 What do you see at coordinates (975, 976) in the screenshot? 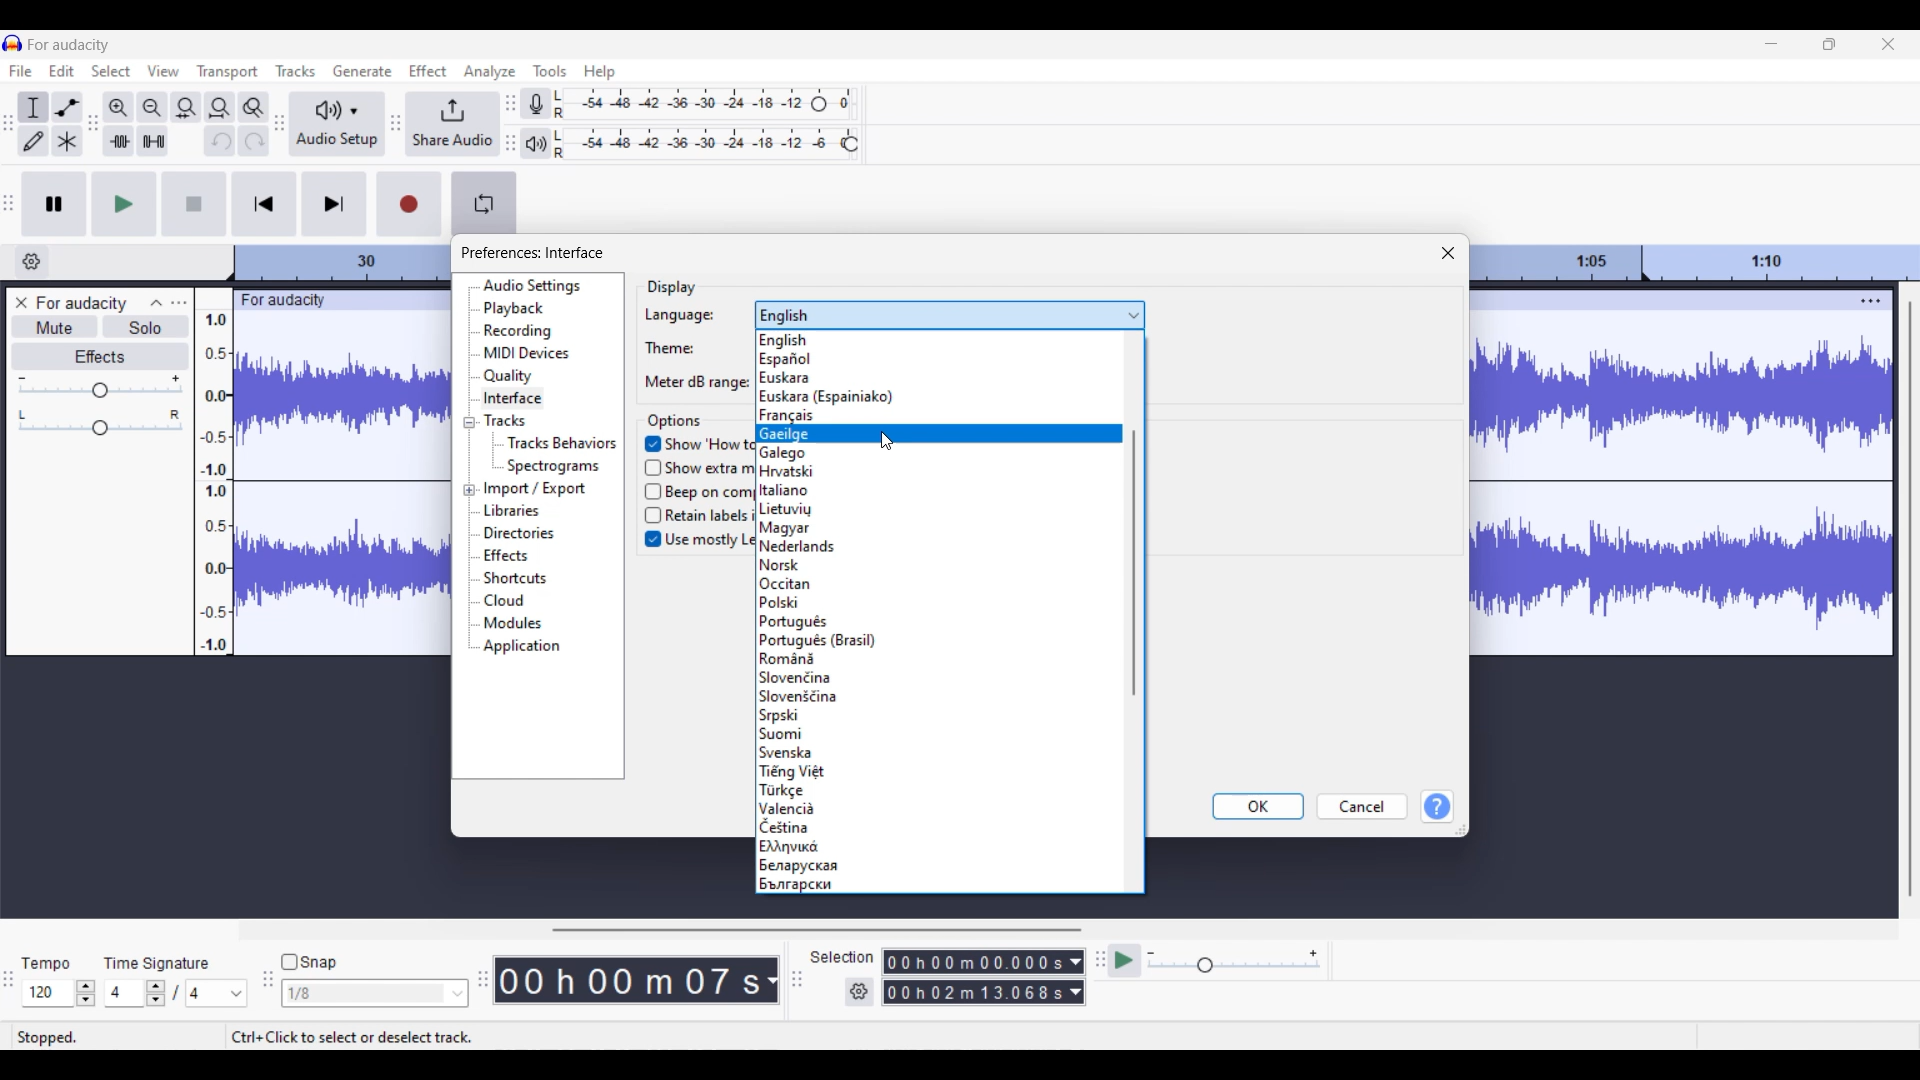
I see `0 0 h 0 0 m 0 0 0 0 0 s     0 0 h 02 m 1 3 0 6 8 s` at bounding box center [975, 976].